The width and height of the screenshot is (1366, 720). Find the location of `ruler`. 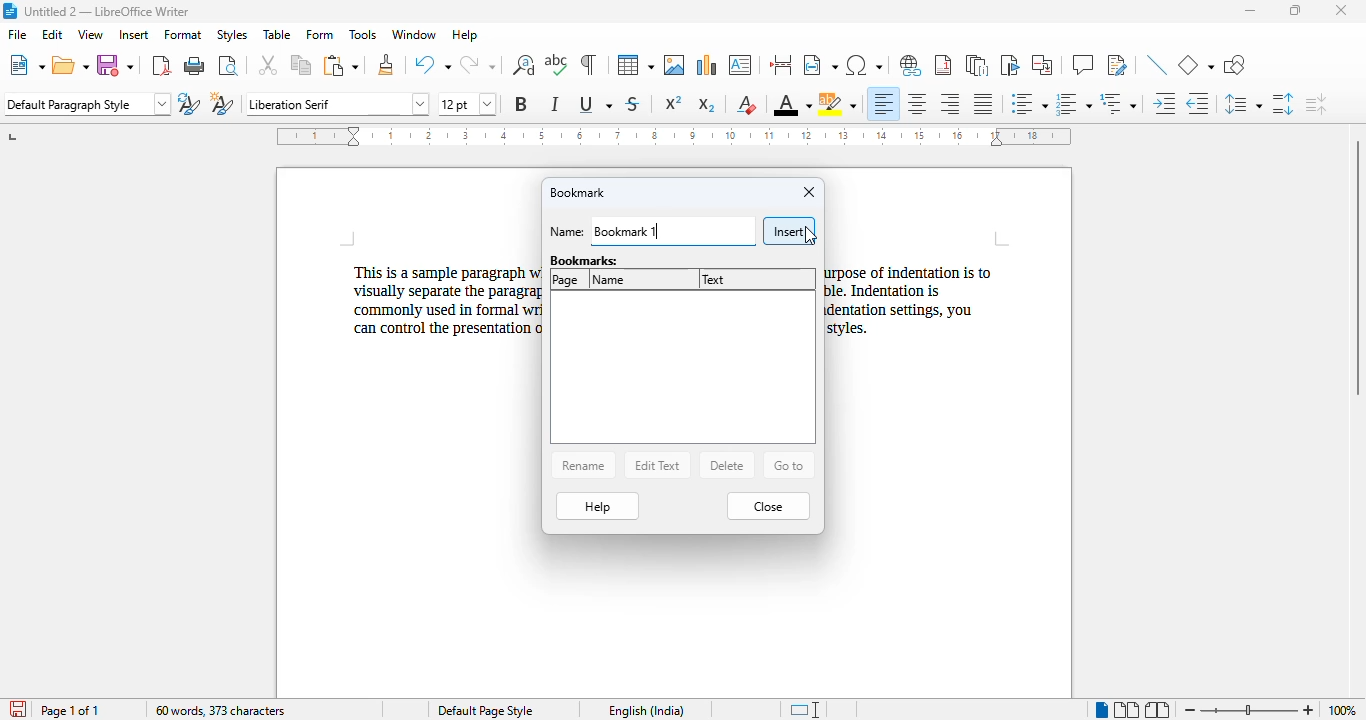

ruler is located at coordinates (674, 136).